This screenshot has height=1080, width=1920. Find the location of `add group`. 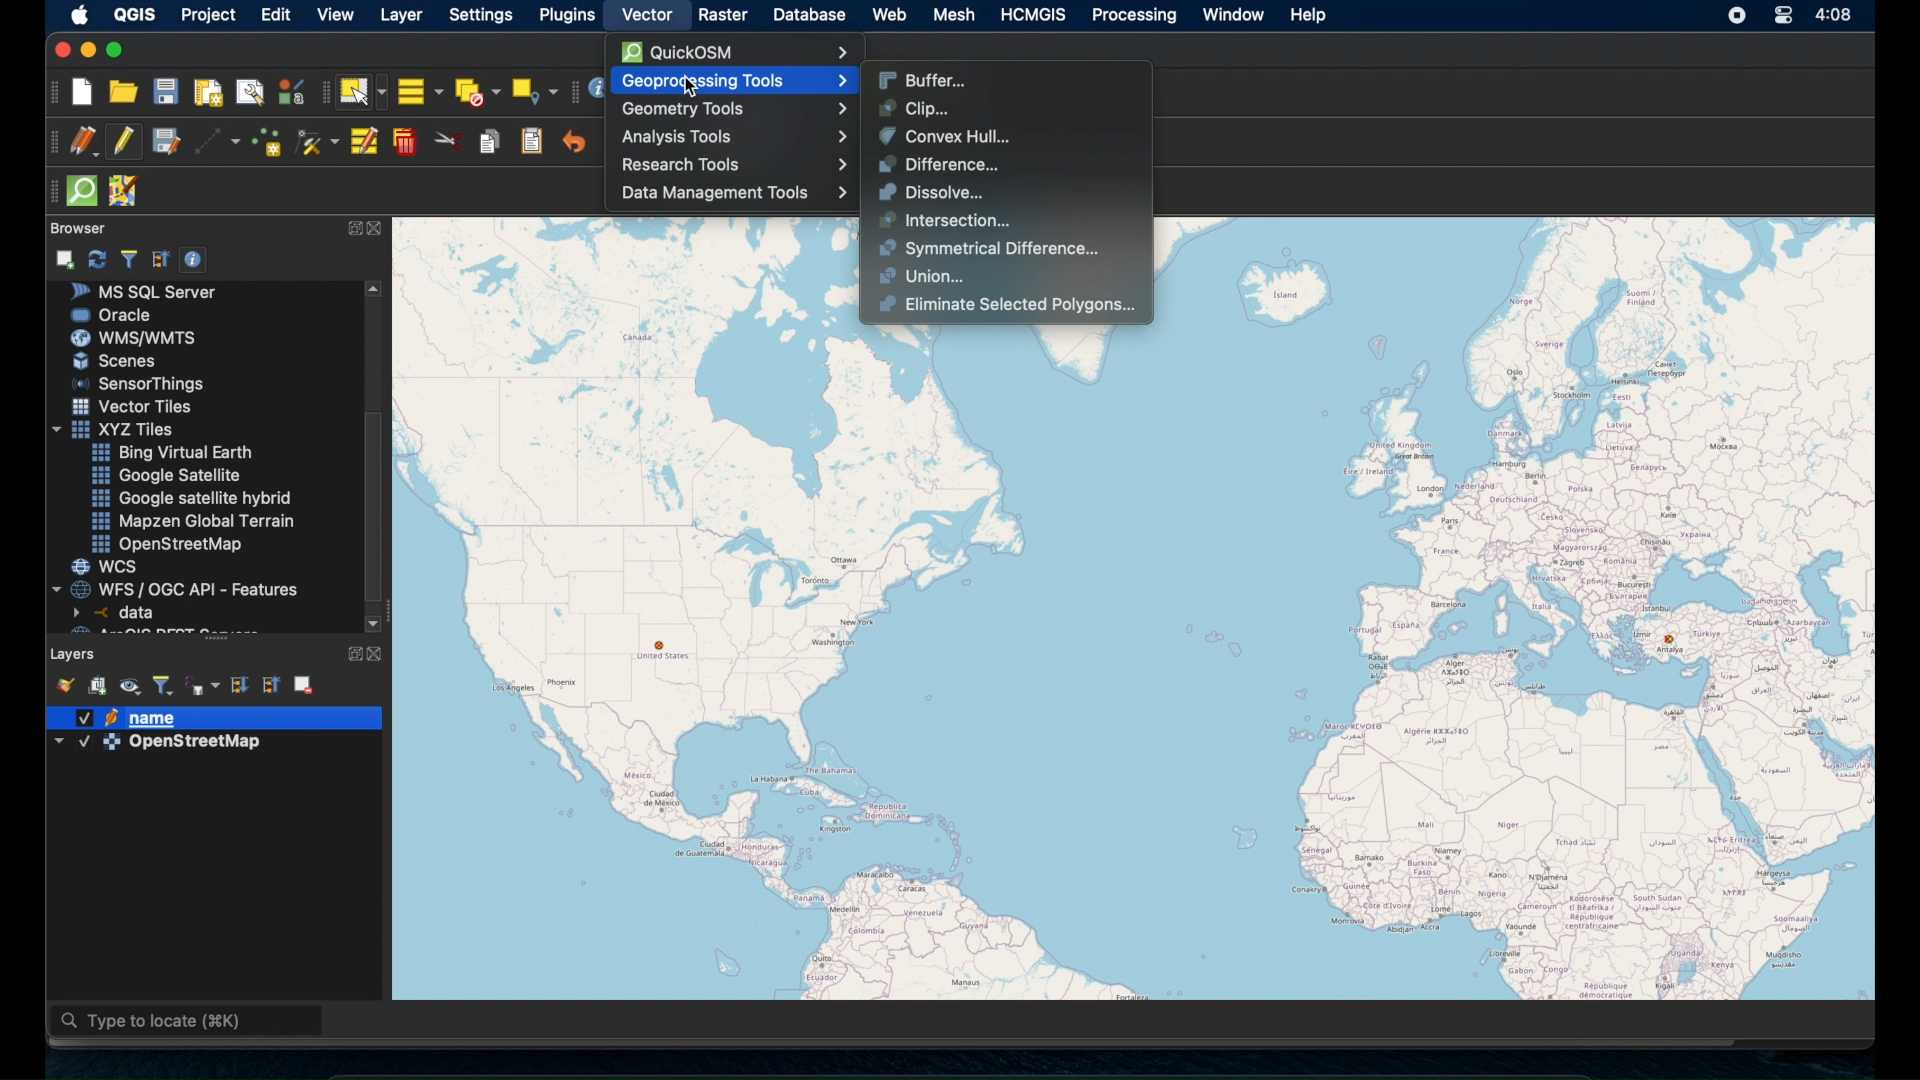

add group is located at coordinates (98, 687).